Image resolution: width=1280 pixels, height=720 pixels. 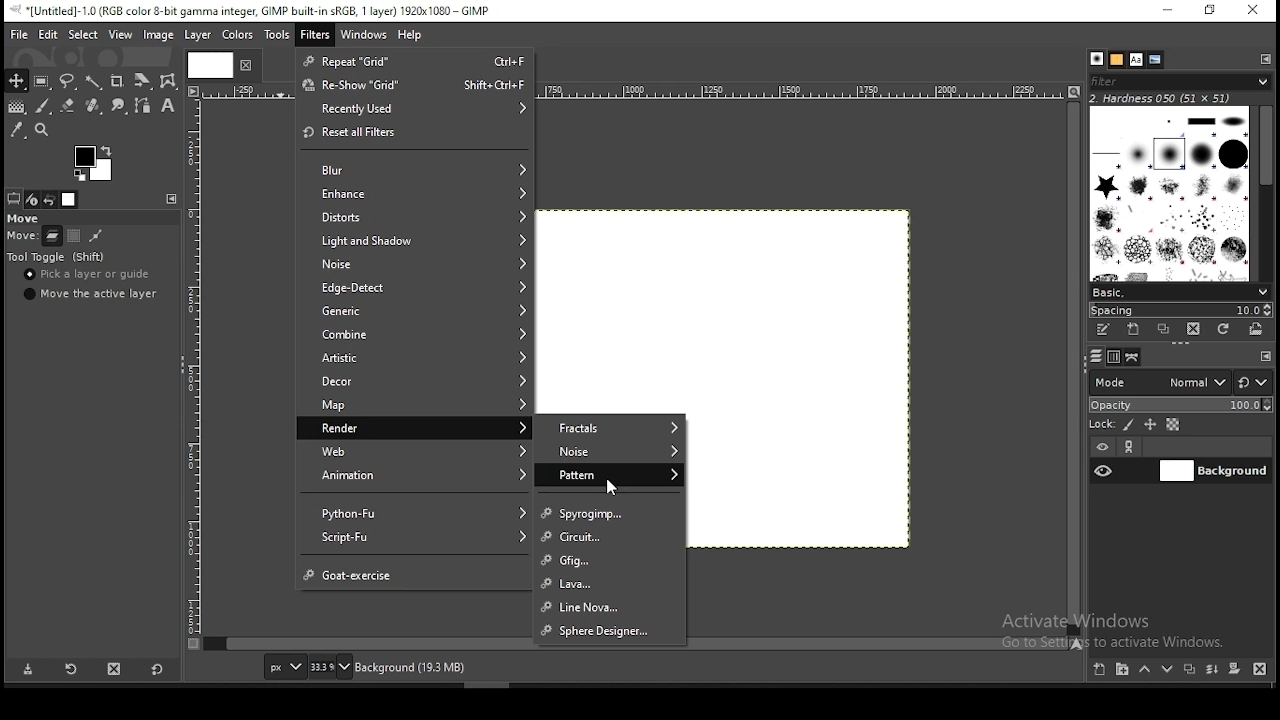 What do you see at coordinates (168, 80) in the screenshot?
I see `wrap transform` at bounding box center [168, 80].